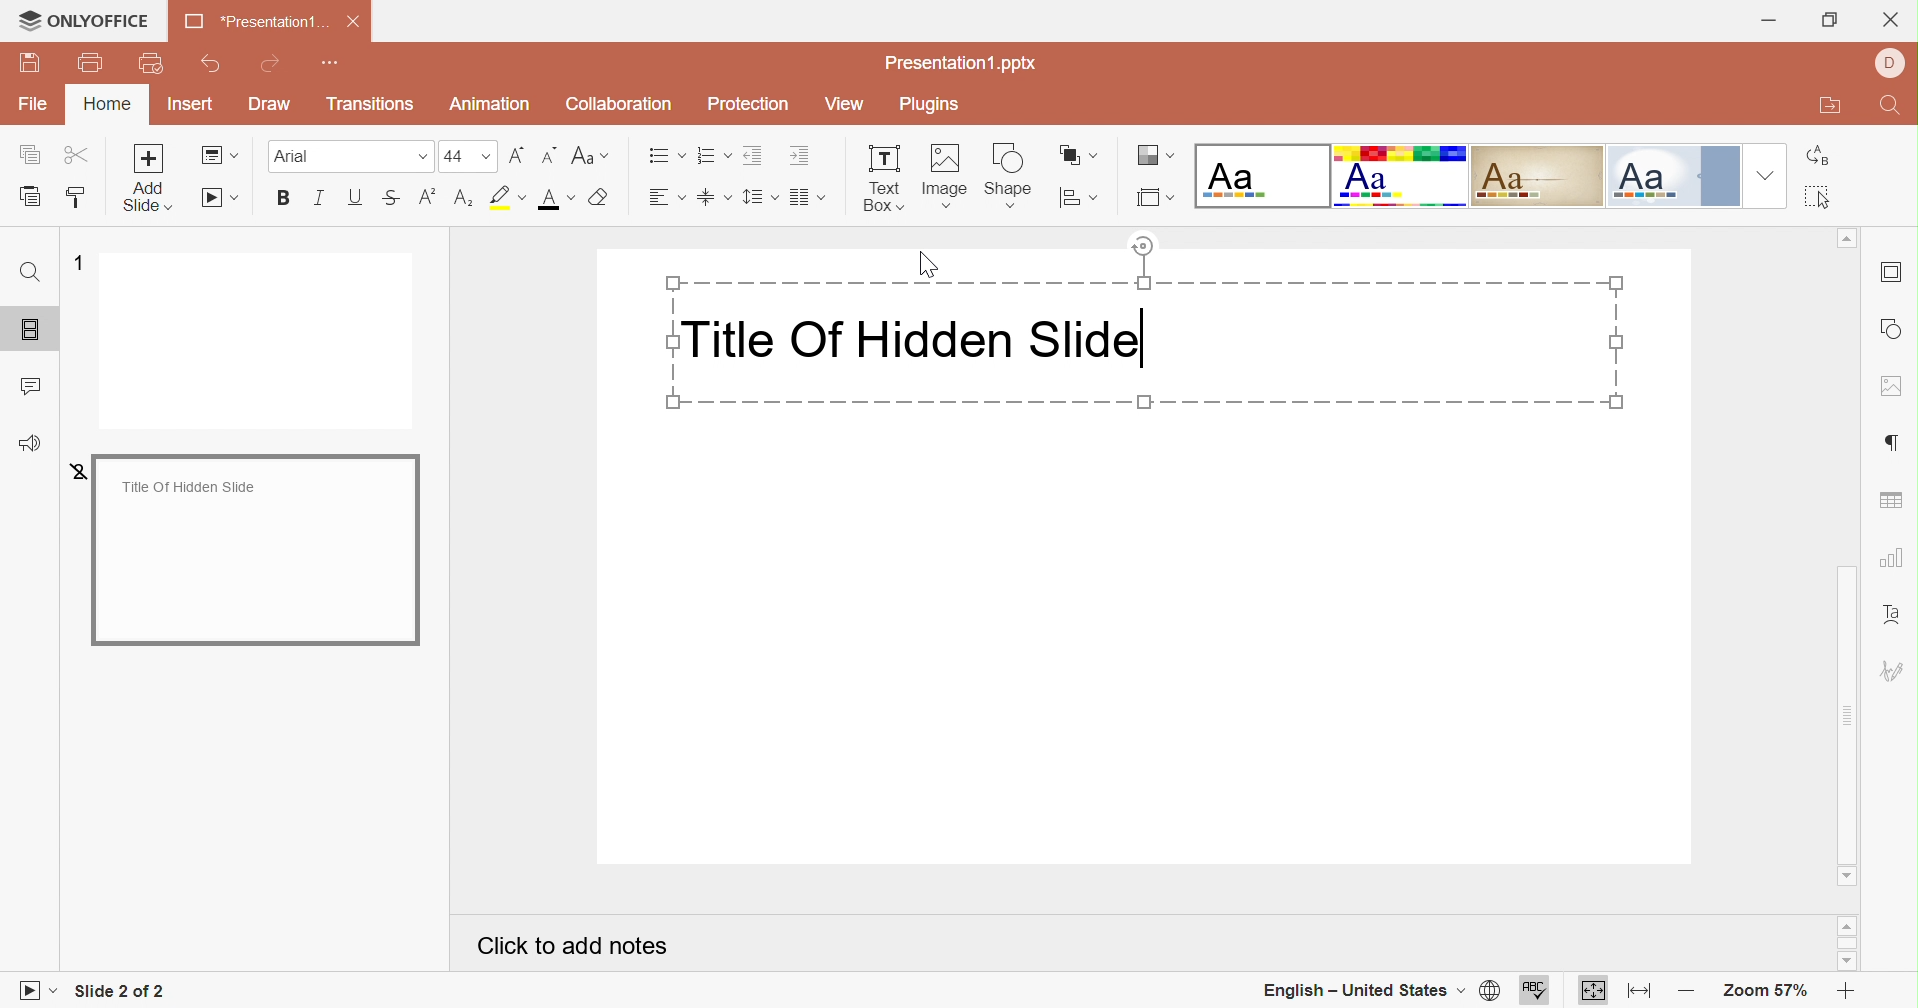  I want to click on Strikethrough, so click(389, 198).